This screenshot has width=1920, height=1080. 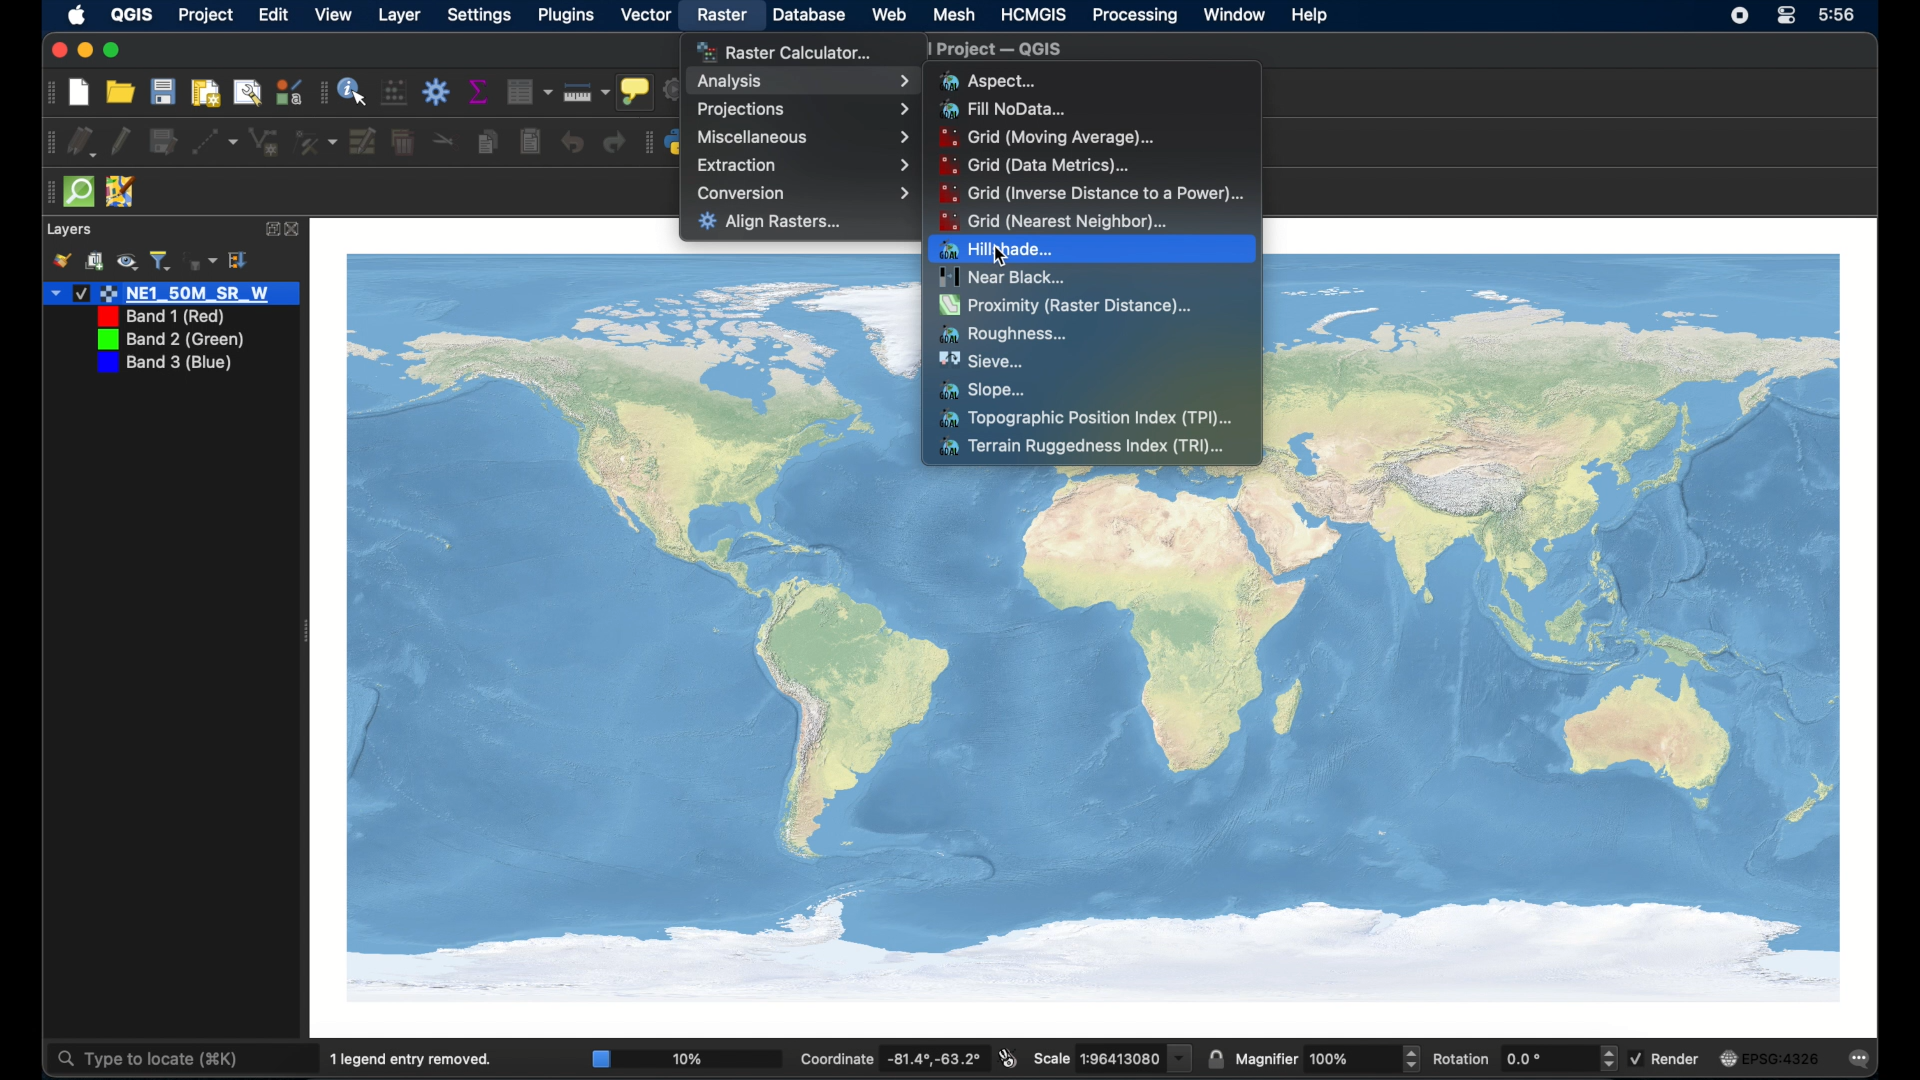 What do you see at coordinates (147, 1060) in the screenshot?
I see `type to locate ` at bounding box center [147, 1060].